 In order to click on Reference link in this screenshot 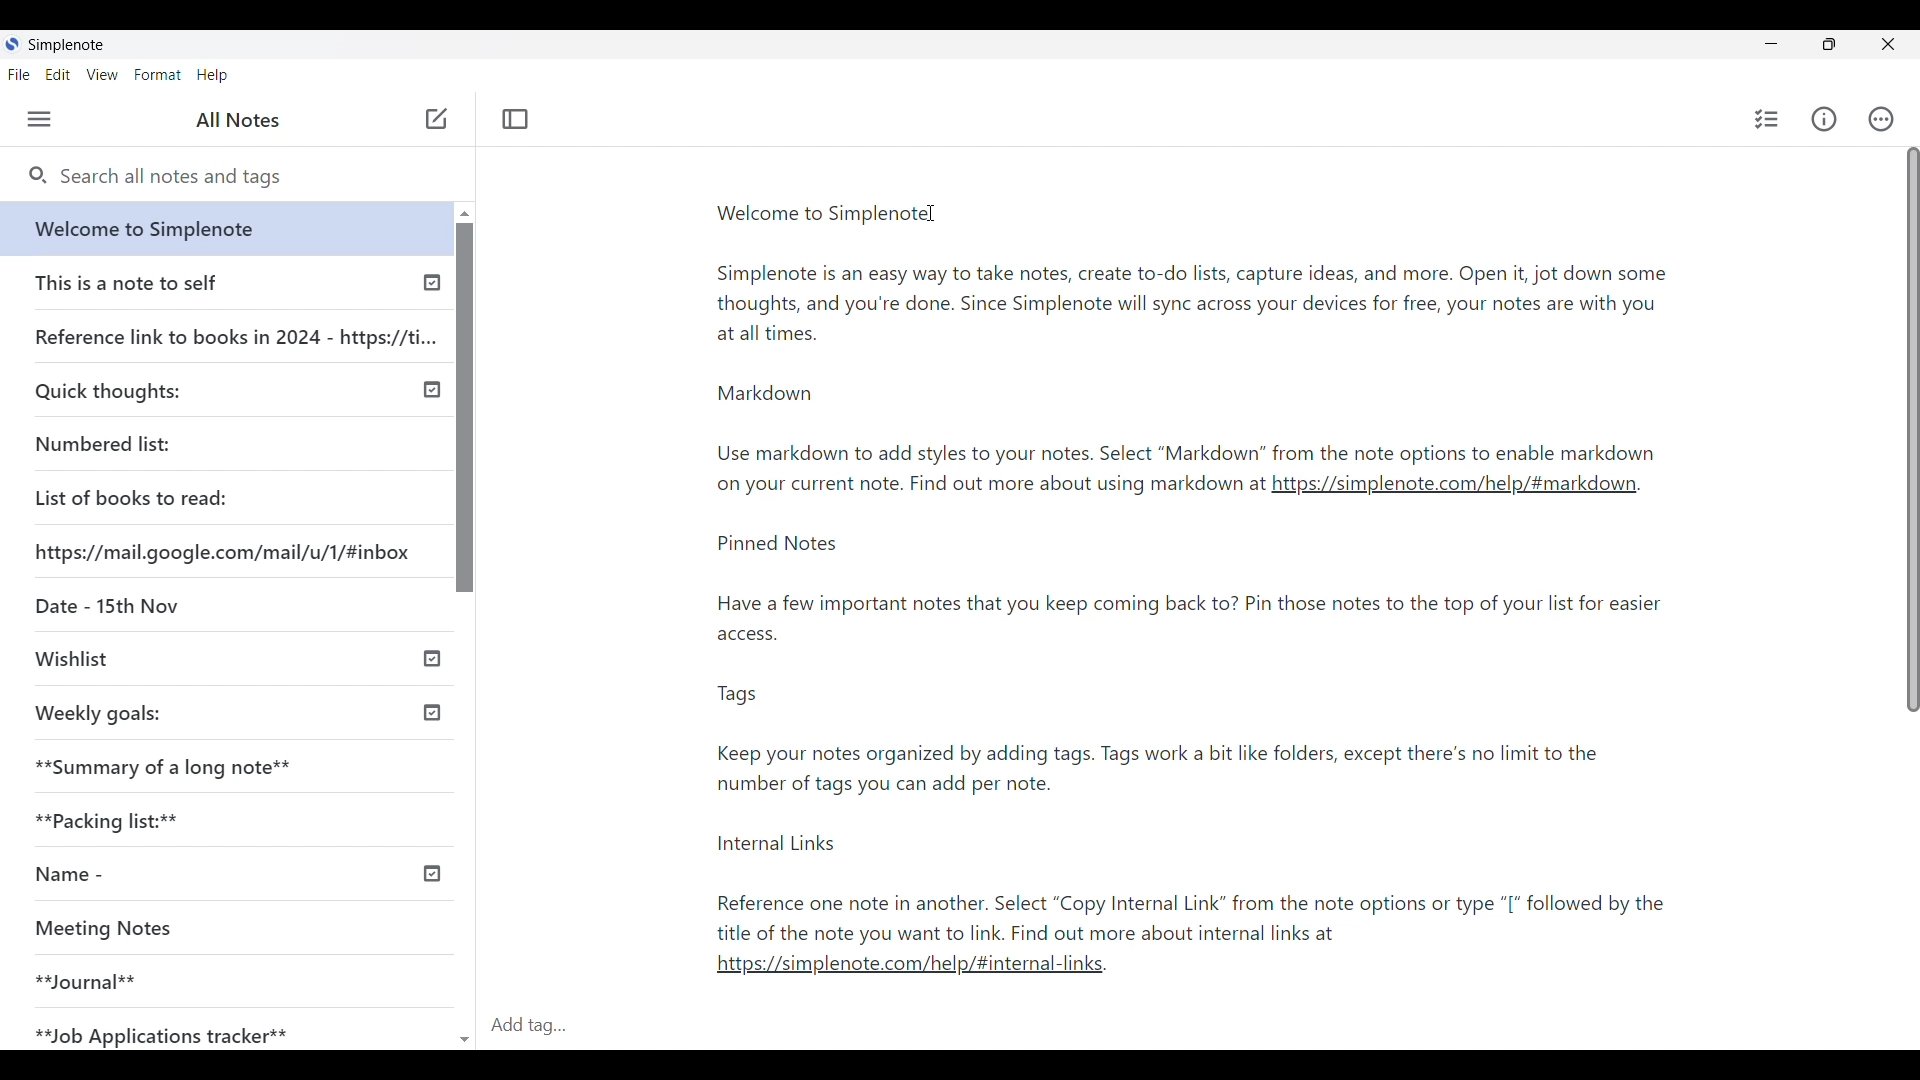, I will do `click(236, 334)`.